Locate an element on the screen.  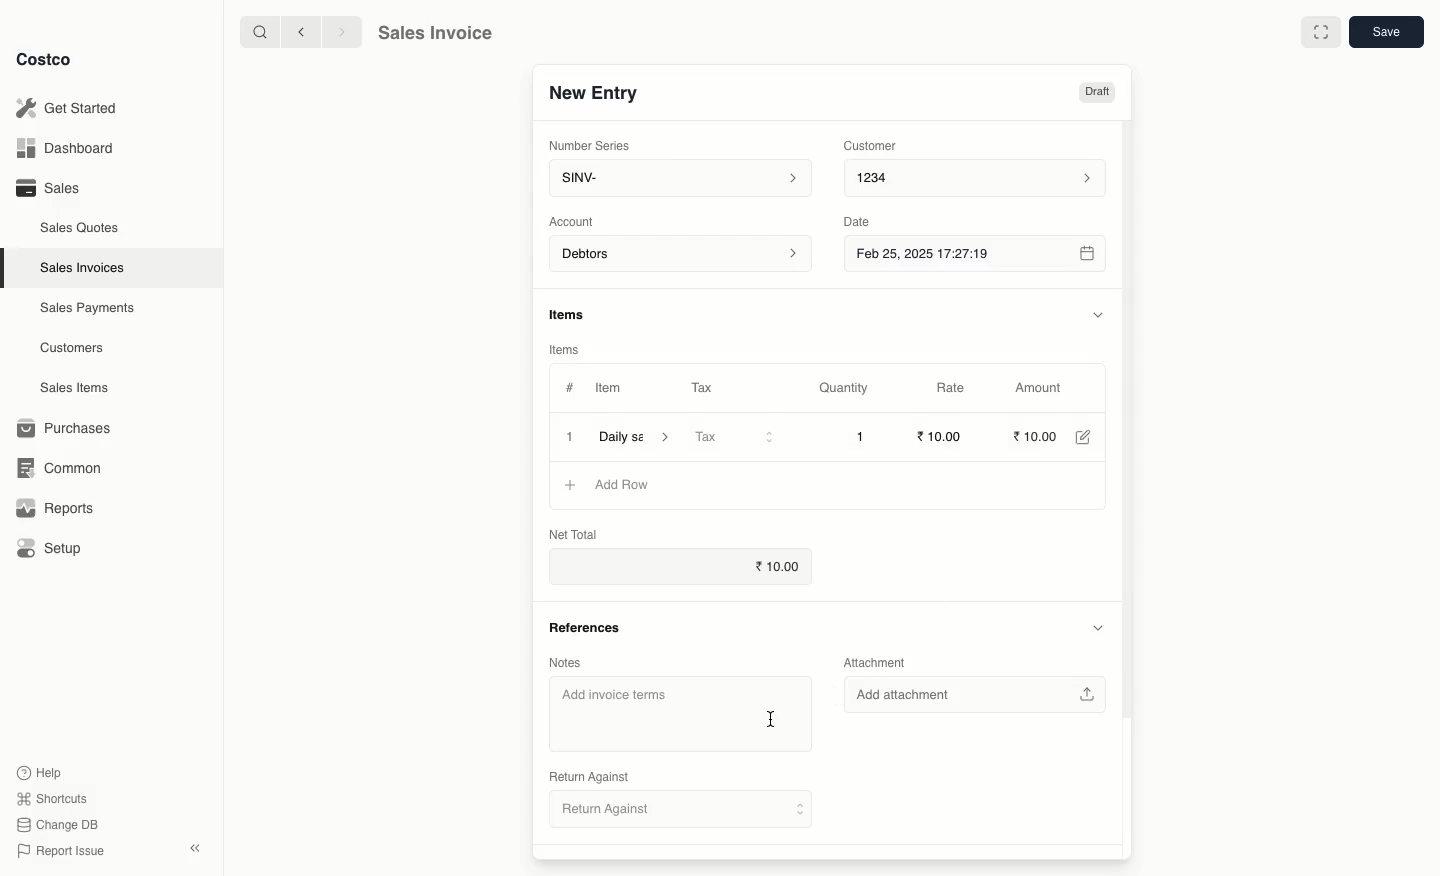
Shortcuts is located at coordinates (54, 797).